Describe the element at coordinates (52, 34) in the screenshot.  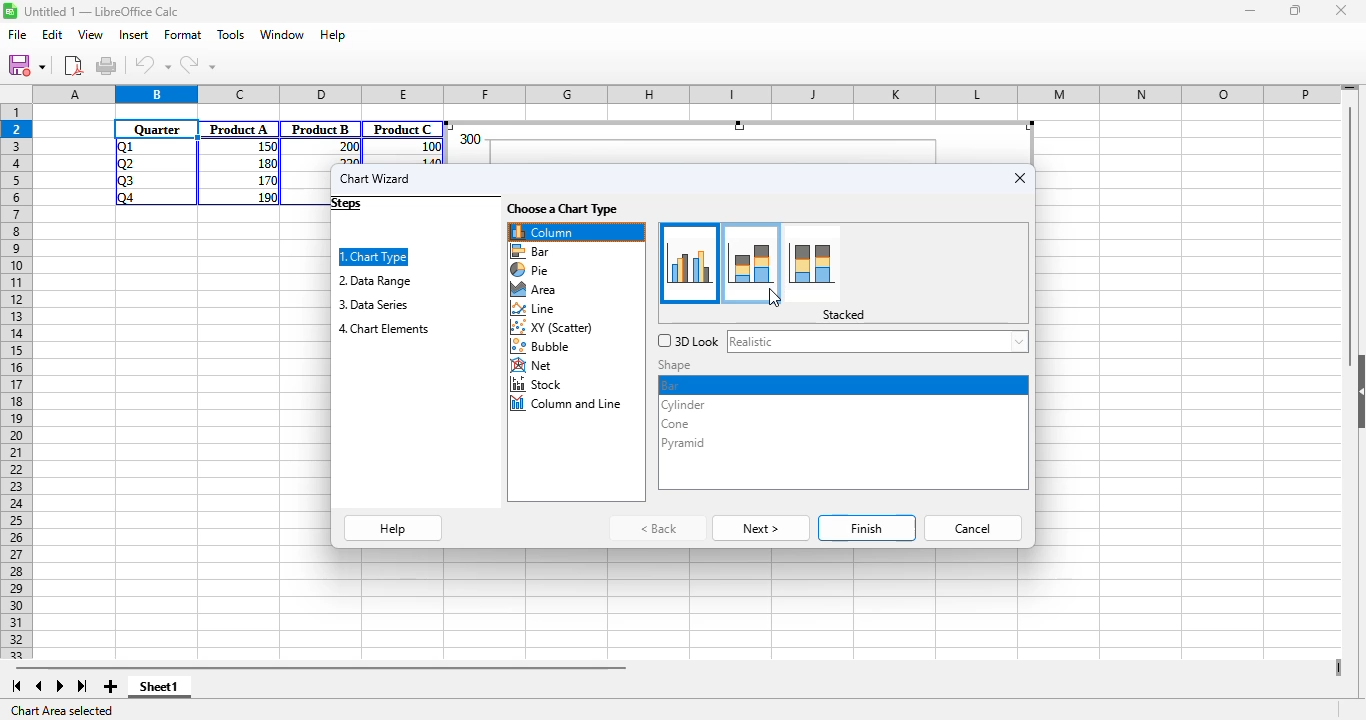
I see `edit` at that location.